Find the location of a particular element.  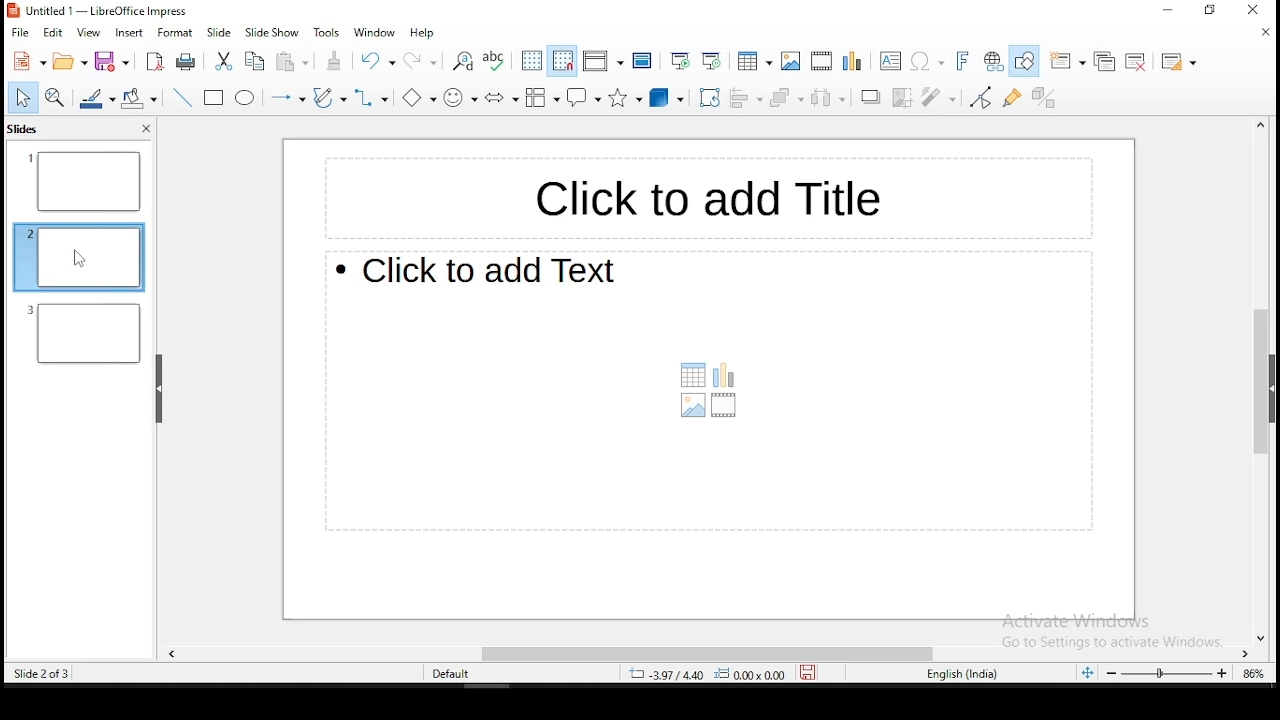

lines and arrows is located at coordinates (286, 96).